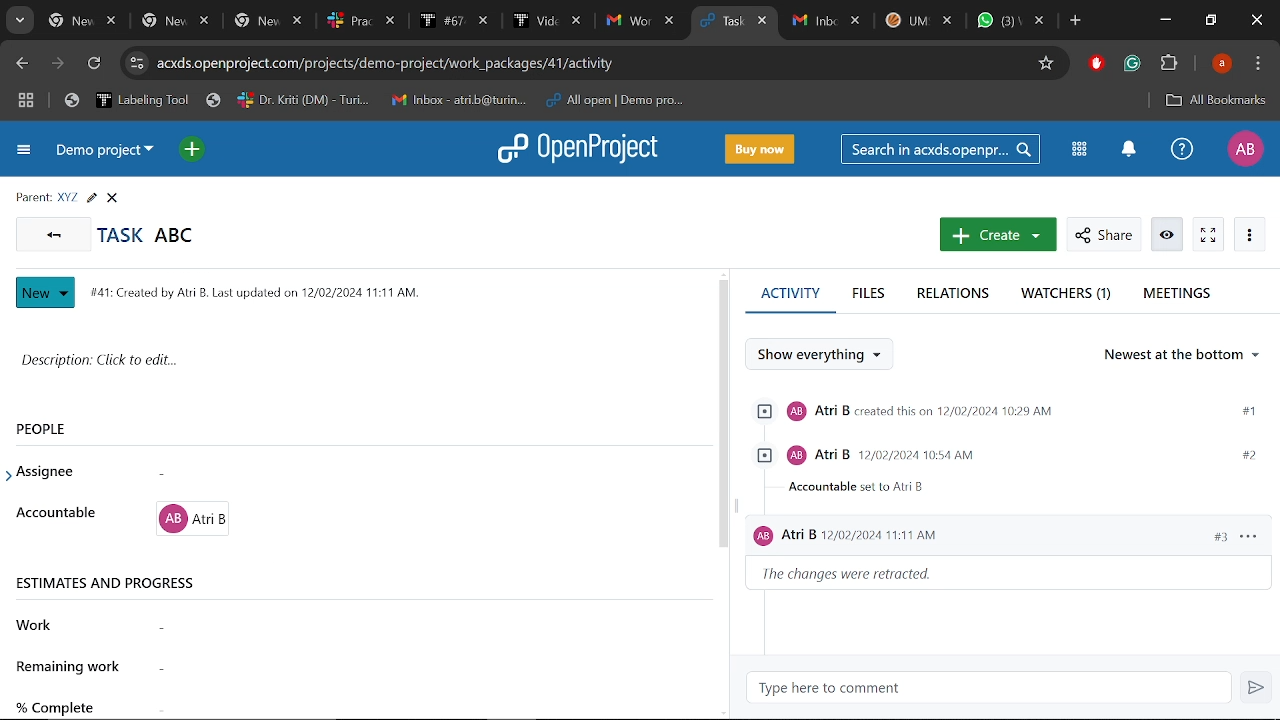  Describe the element at coordinates (388, 100) in the screenshot. I see `Bookmarked tabs` at that location.